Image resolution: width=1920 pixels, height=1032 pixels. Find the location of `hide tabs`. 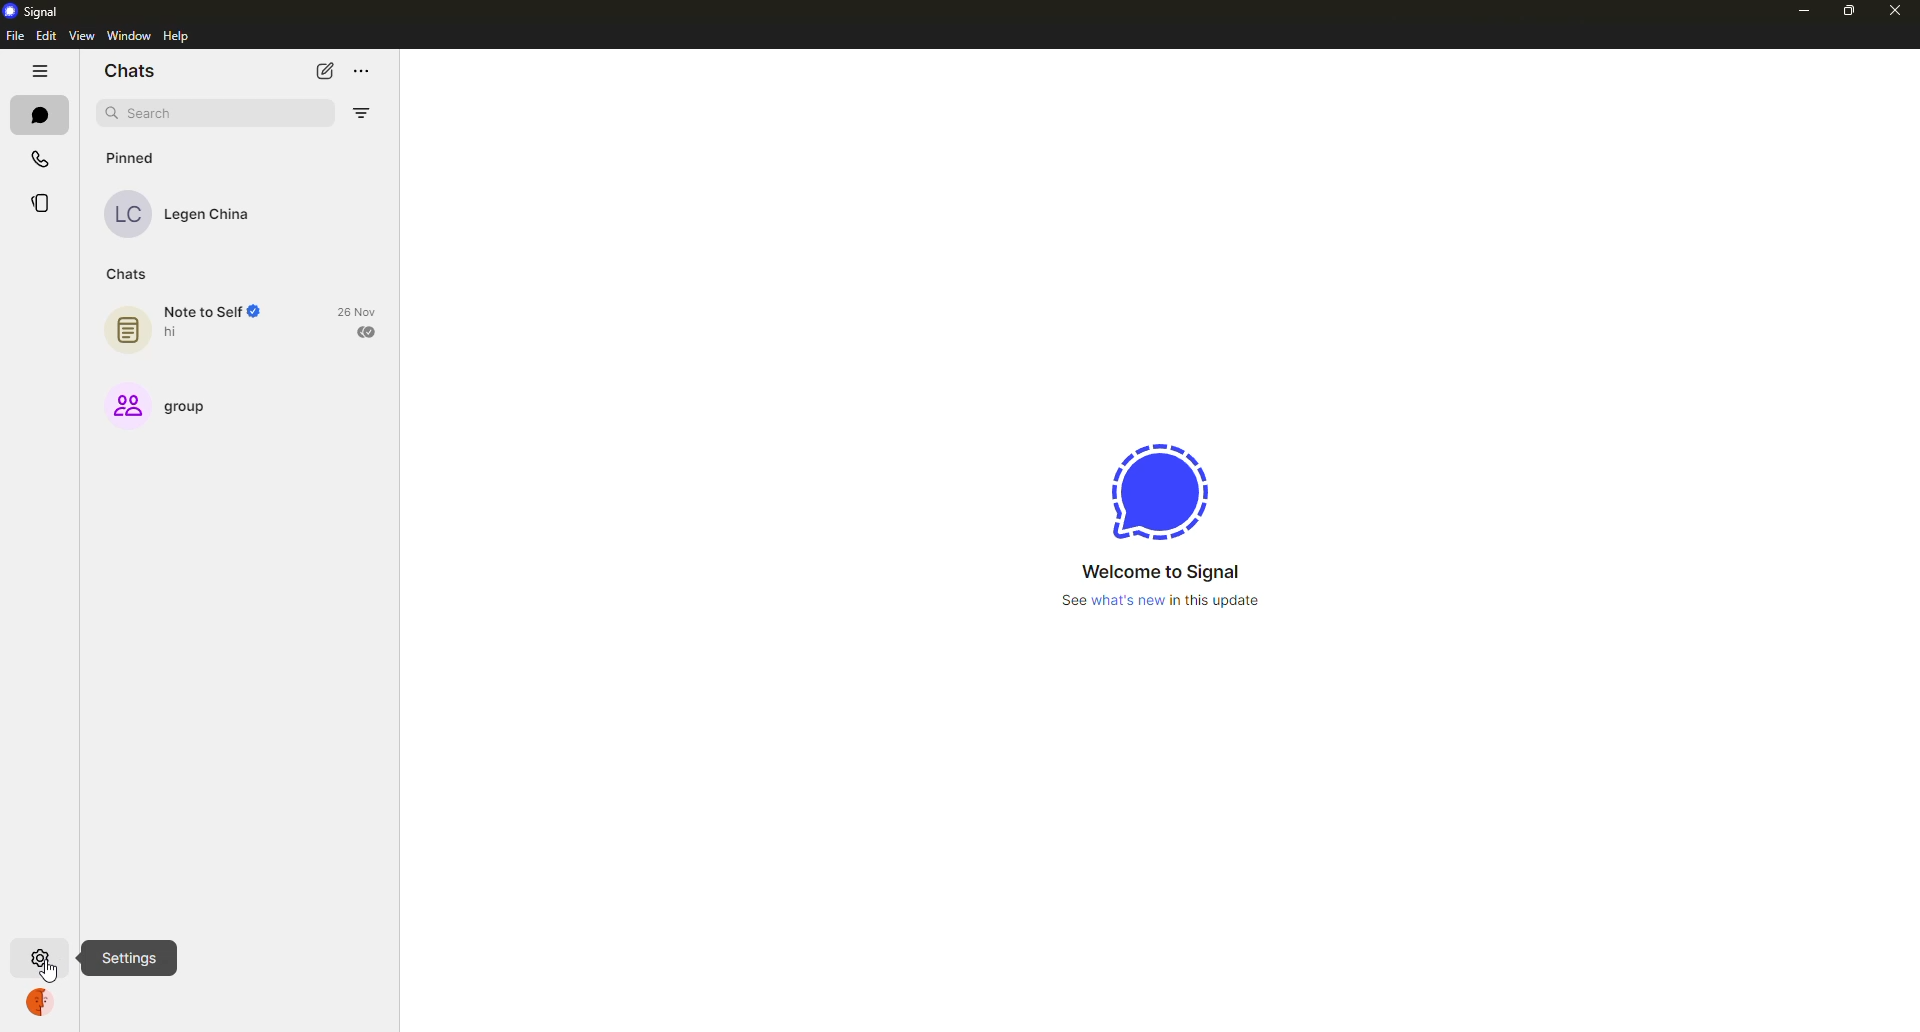

hide tabs is located at coordinates (40, 71).